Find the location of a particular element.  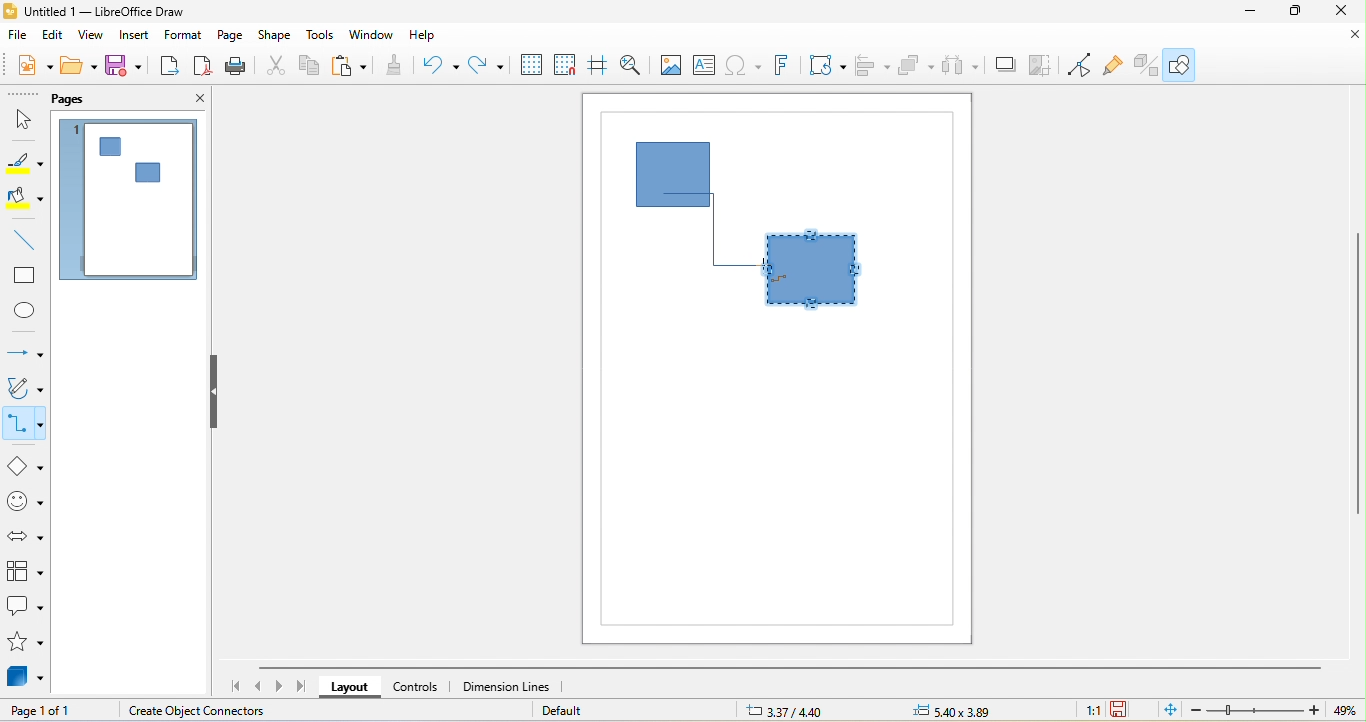

layout is located at coordinates (356, 688).